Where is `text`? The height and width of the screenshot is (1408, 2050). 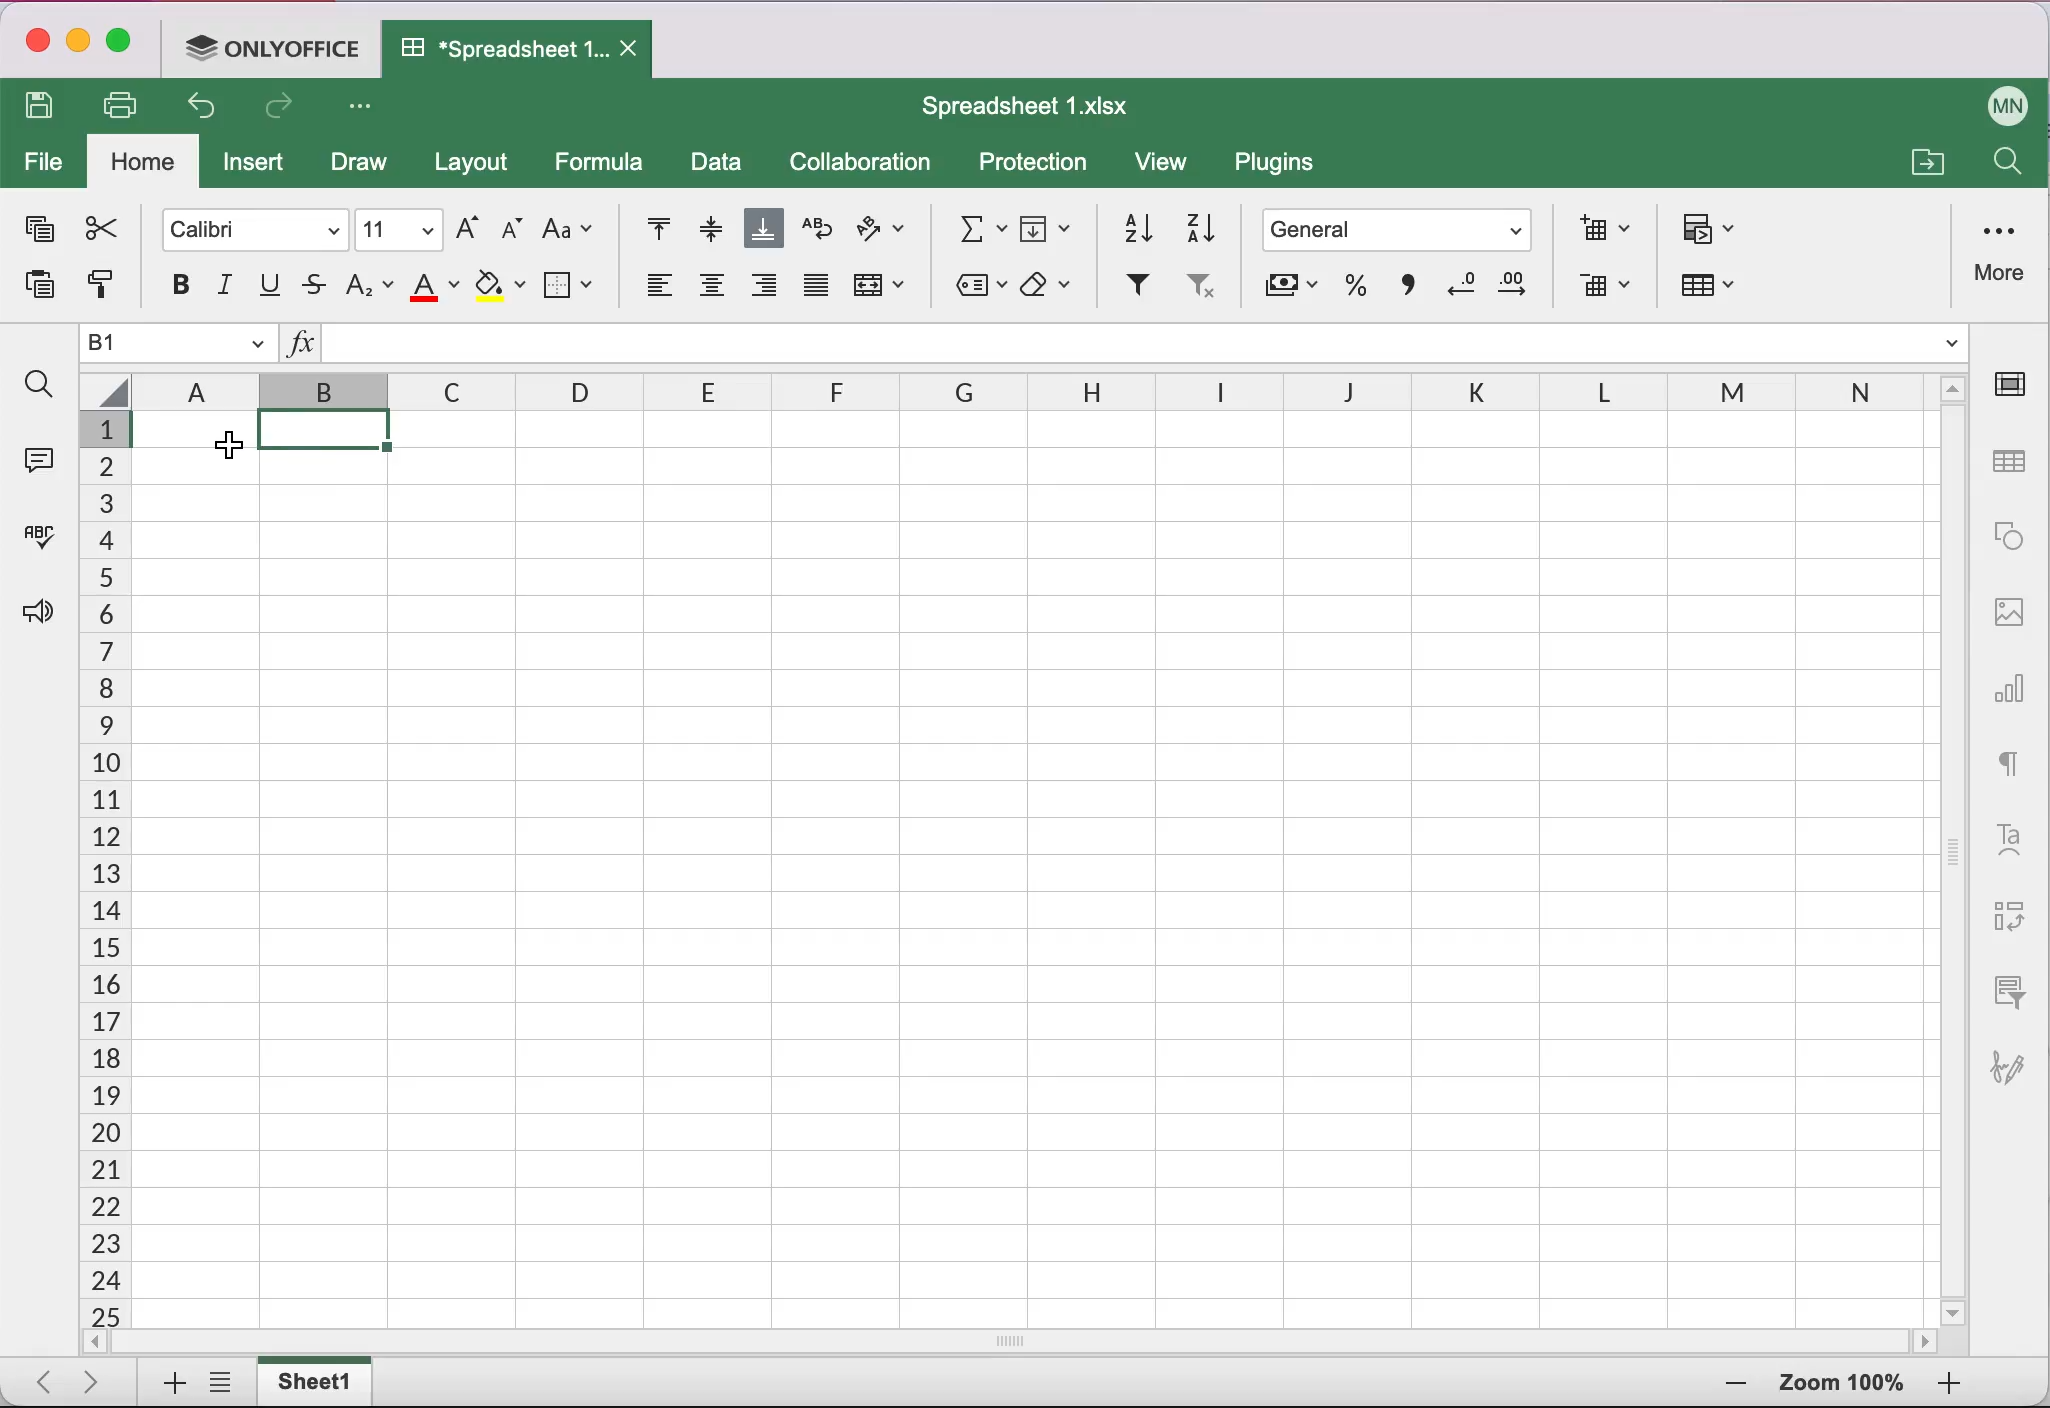
text is located at coordinates (2010, 759).